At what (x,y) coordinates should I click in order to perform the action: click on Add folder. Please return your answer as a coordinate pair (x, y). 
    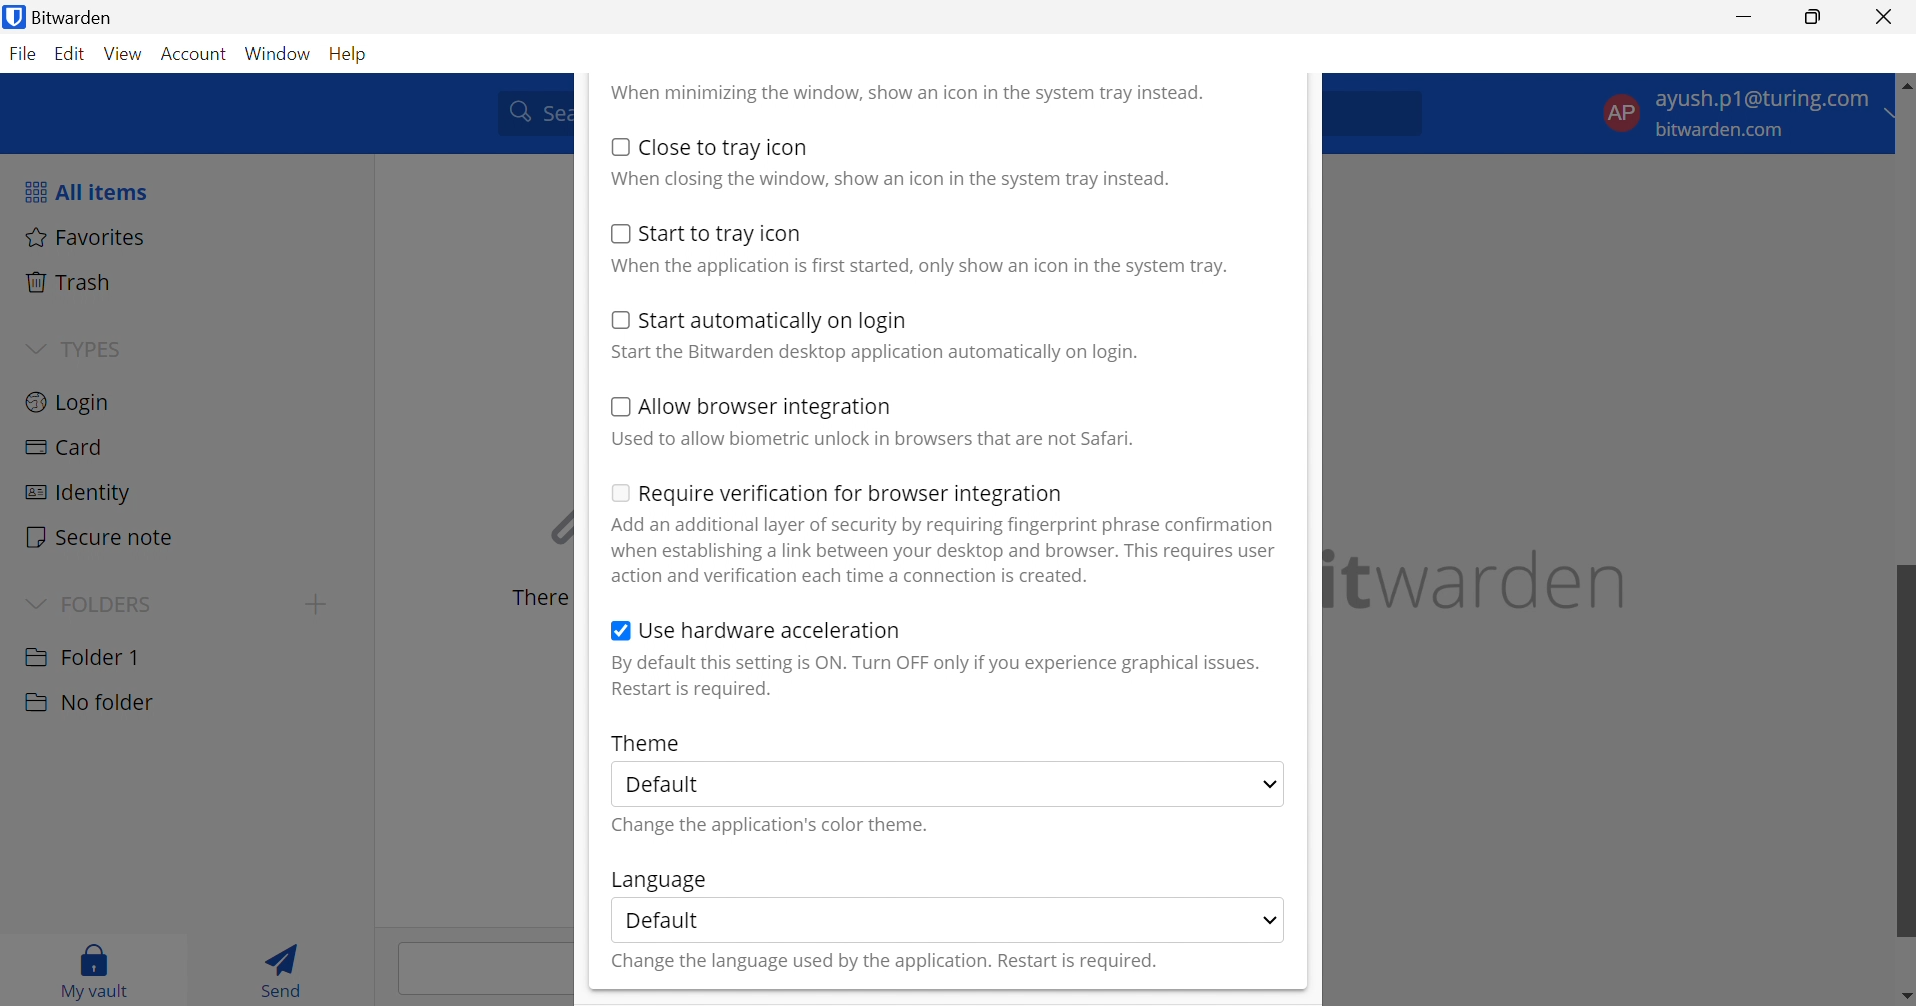
    Looking at the image, I should click on (316, 604).